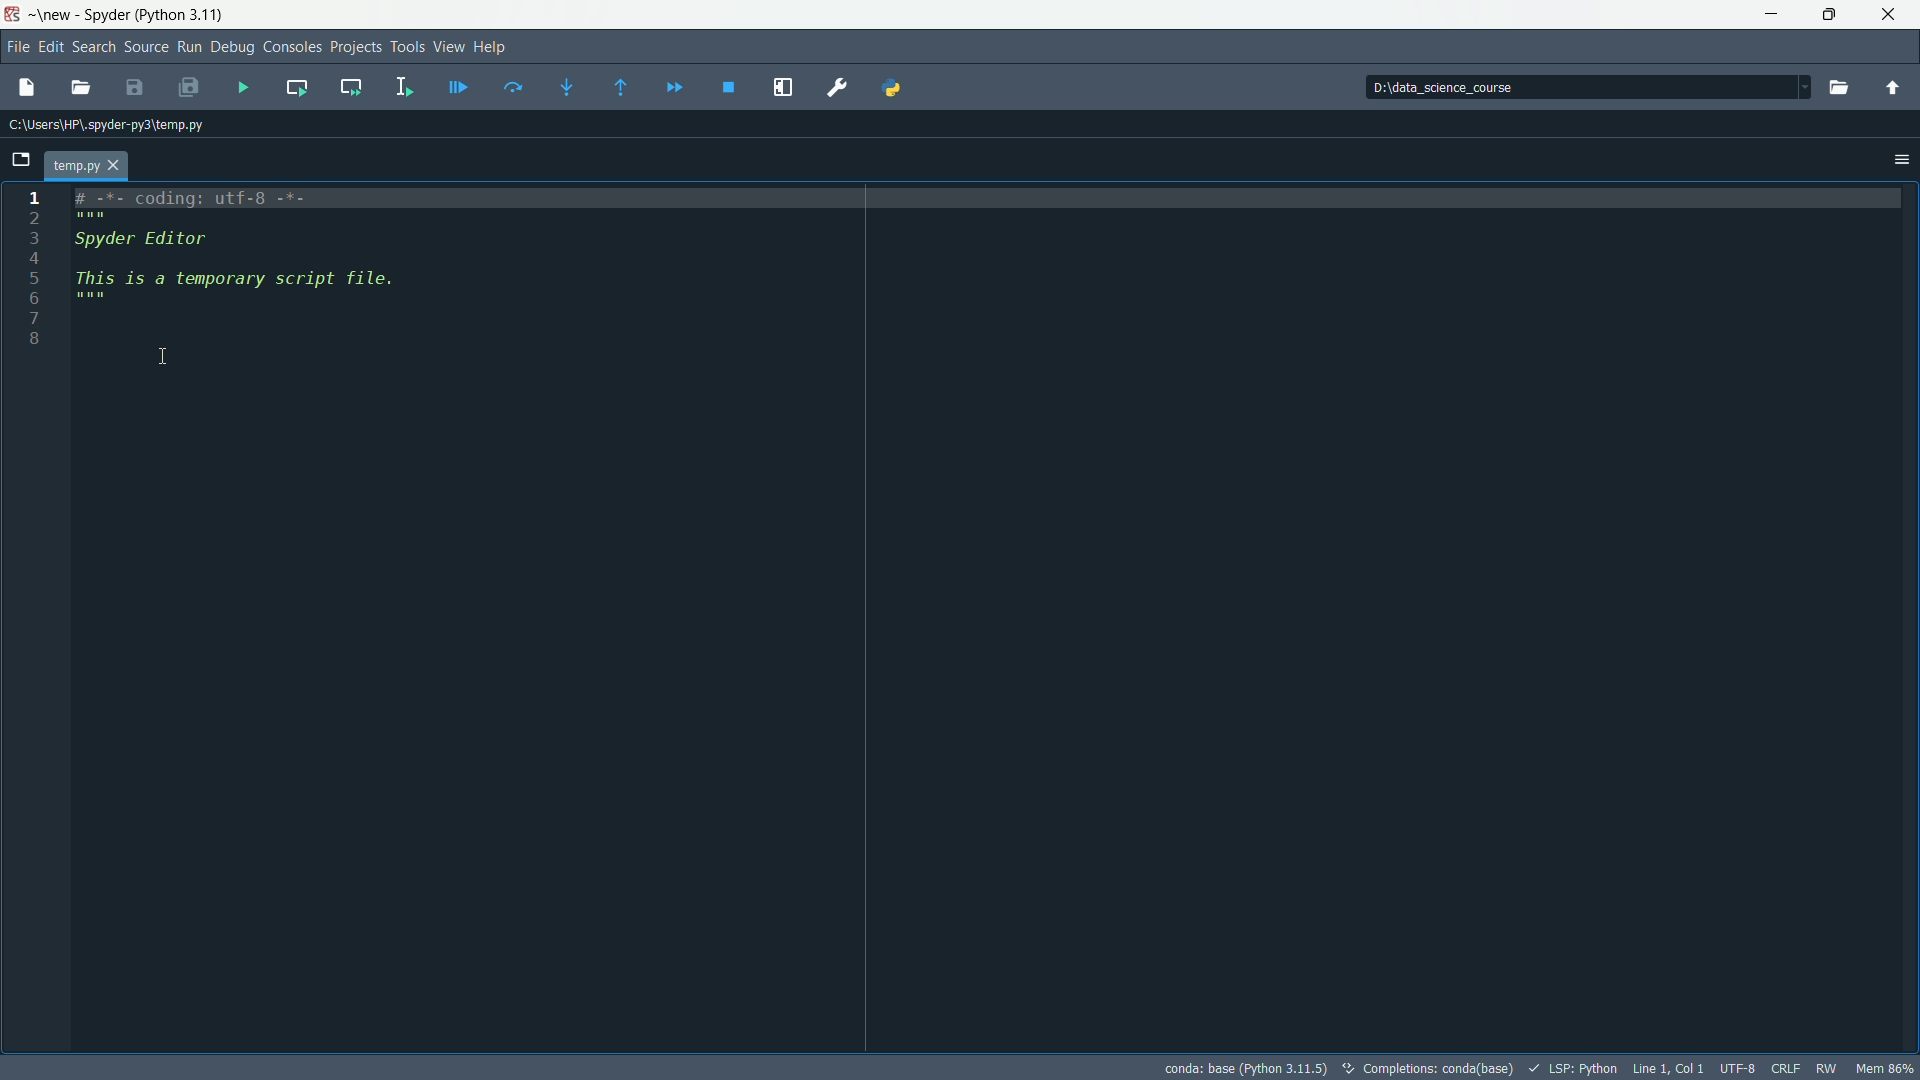 Image resolution: width=1920 pixels, height=1080 pixels. What do you see at coordinates (1825, 13) in the screenshot?
I see `maximize` at bounding box center [1825, 13].